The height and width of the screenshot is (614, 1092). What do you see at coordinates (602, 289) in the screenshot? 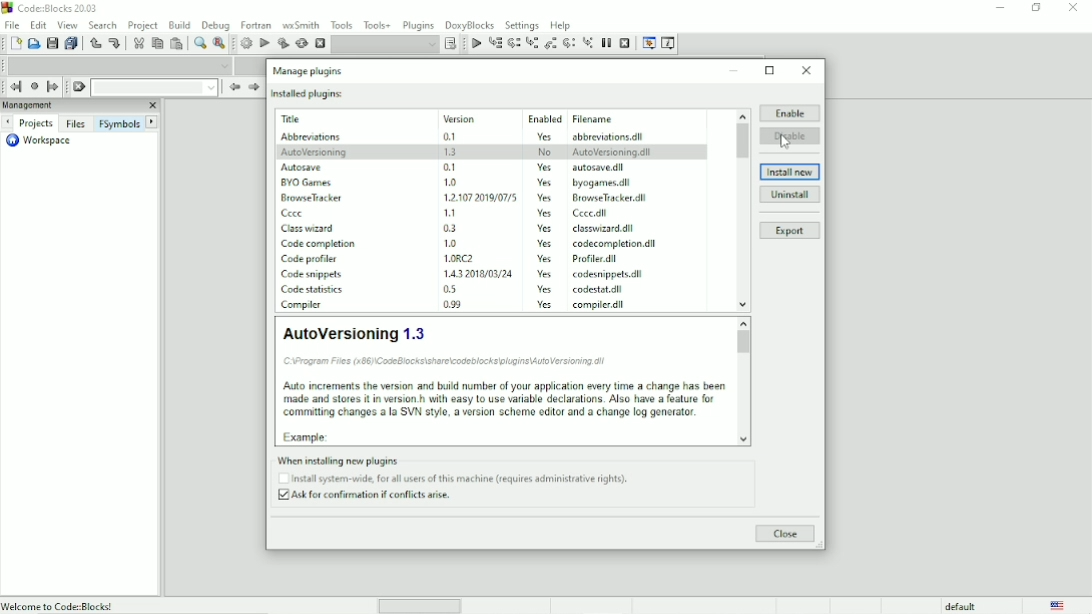
I see `codestat.dll` at bounding box center [602, 289].